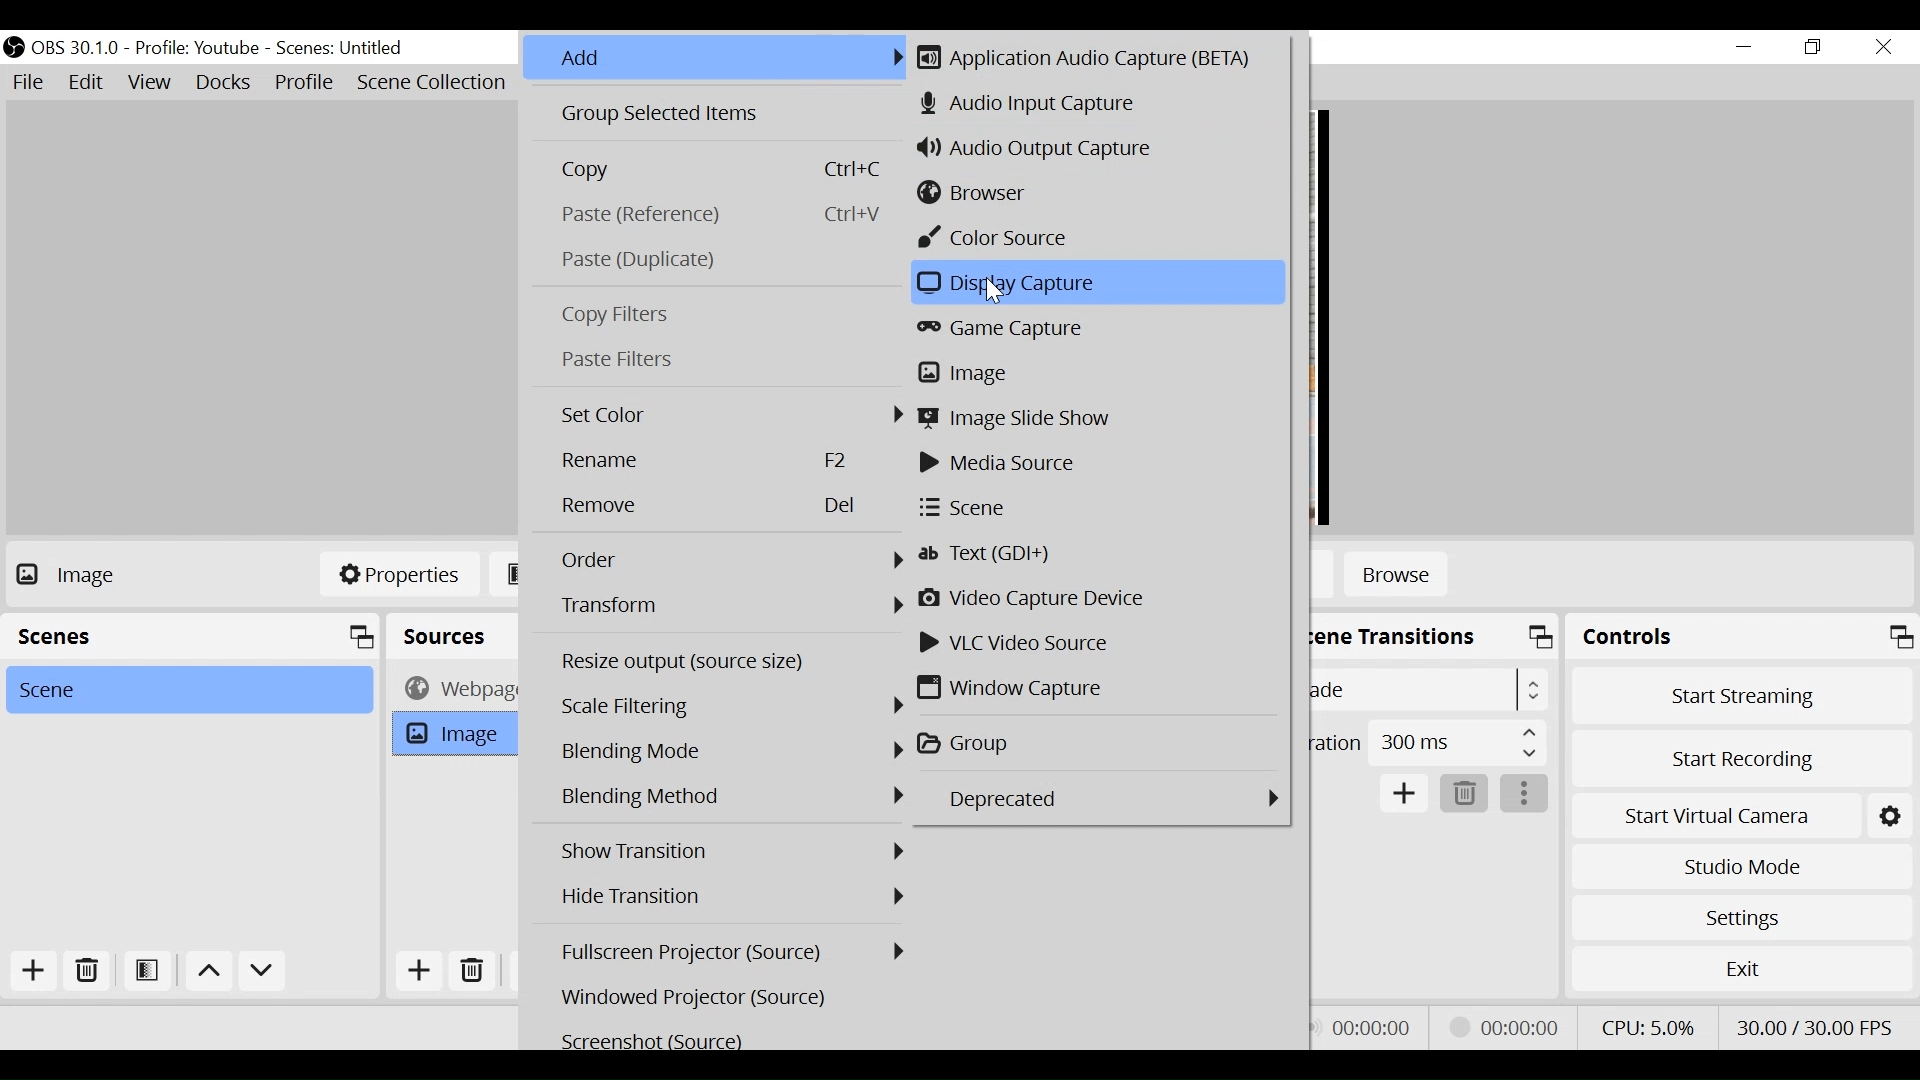 The image size is (1920, 1080). What do you see at coordinates (733, 707) in the screenshot?
I see `Scale Filtering` at bounding box center [733, 707].